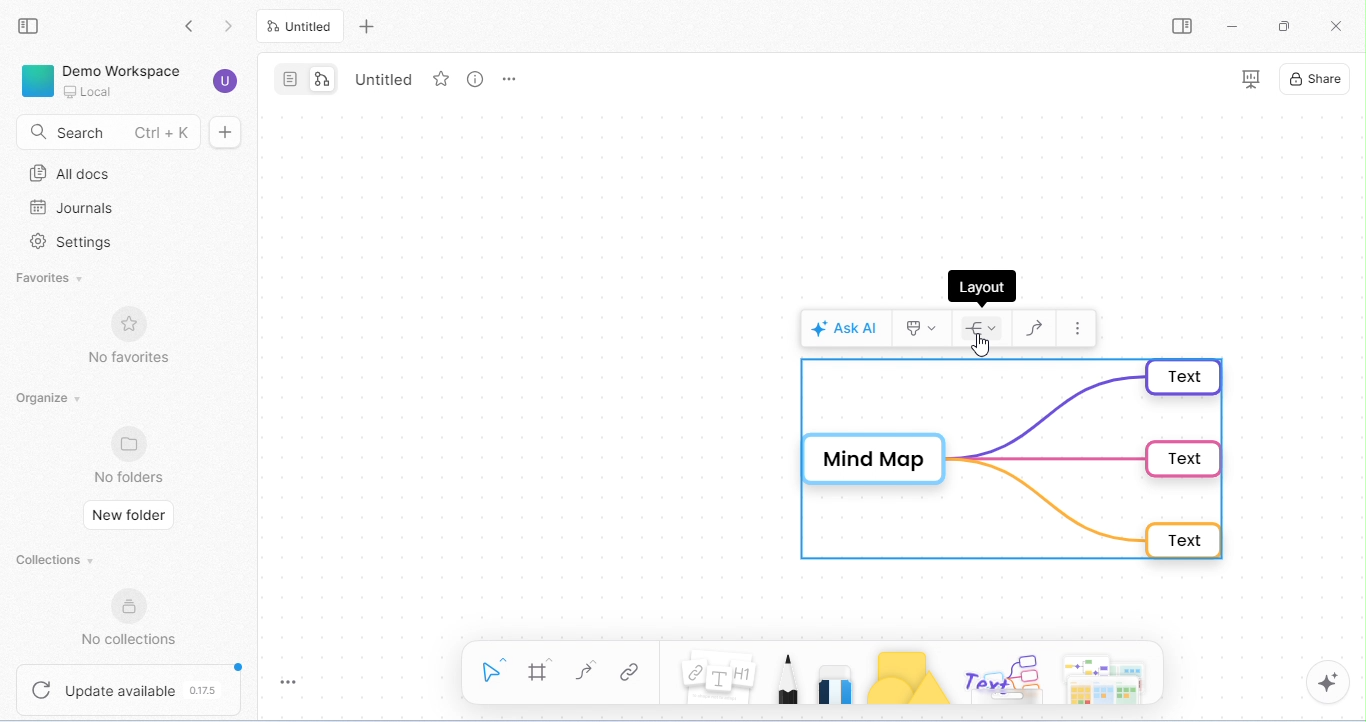  Describe the element at coordinates (845, 326) in the screenshot. I see `ask AI` at that location.